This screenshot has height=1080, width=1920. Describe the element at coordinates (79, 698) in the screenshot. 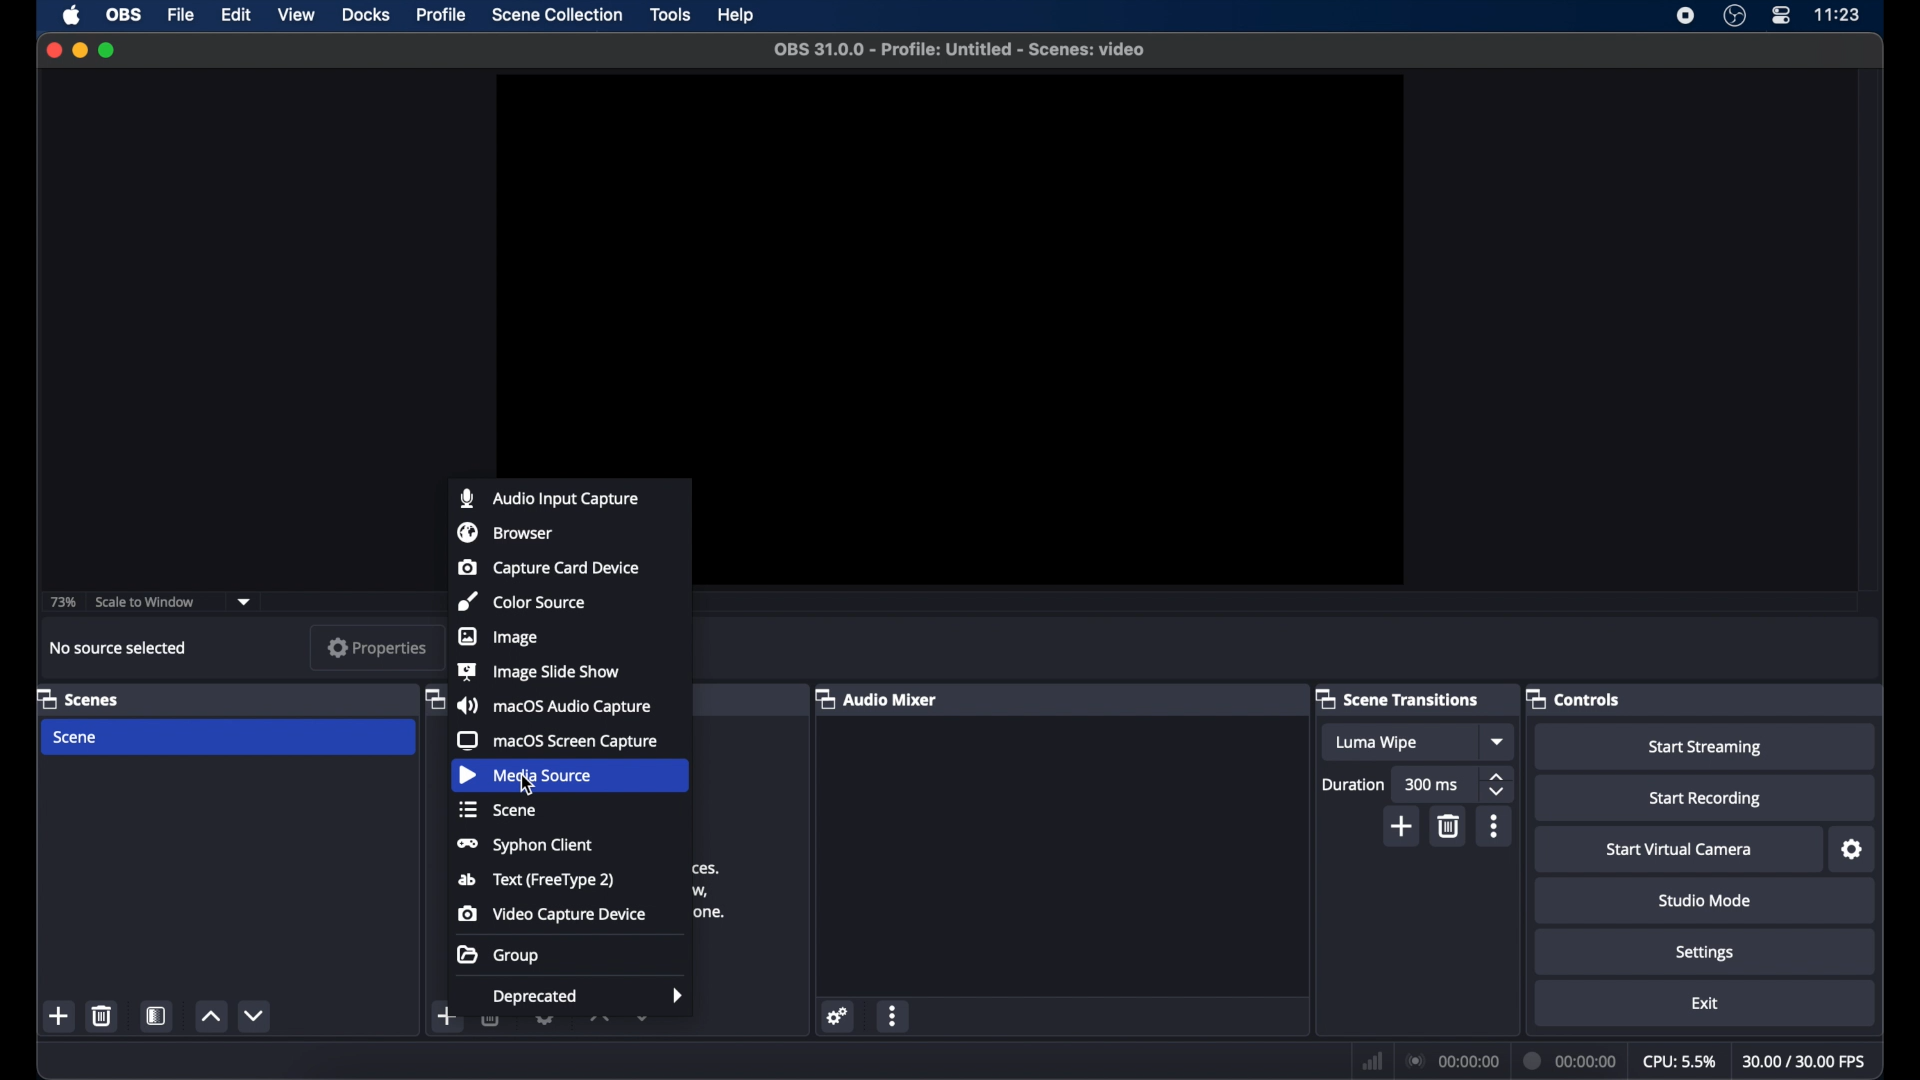

I see `scenes` at that location.